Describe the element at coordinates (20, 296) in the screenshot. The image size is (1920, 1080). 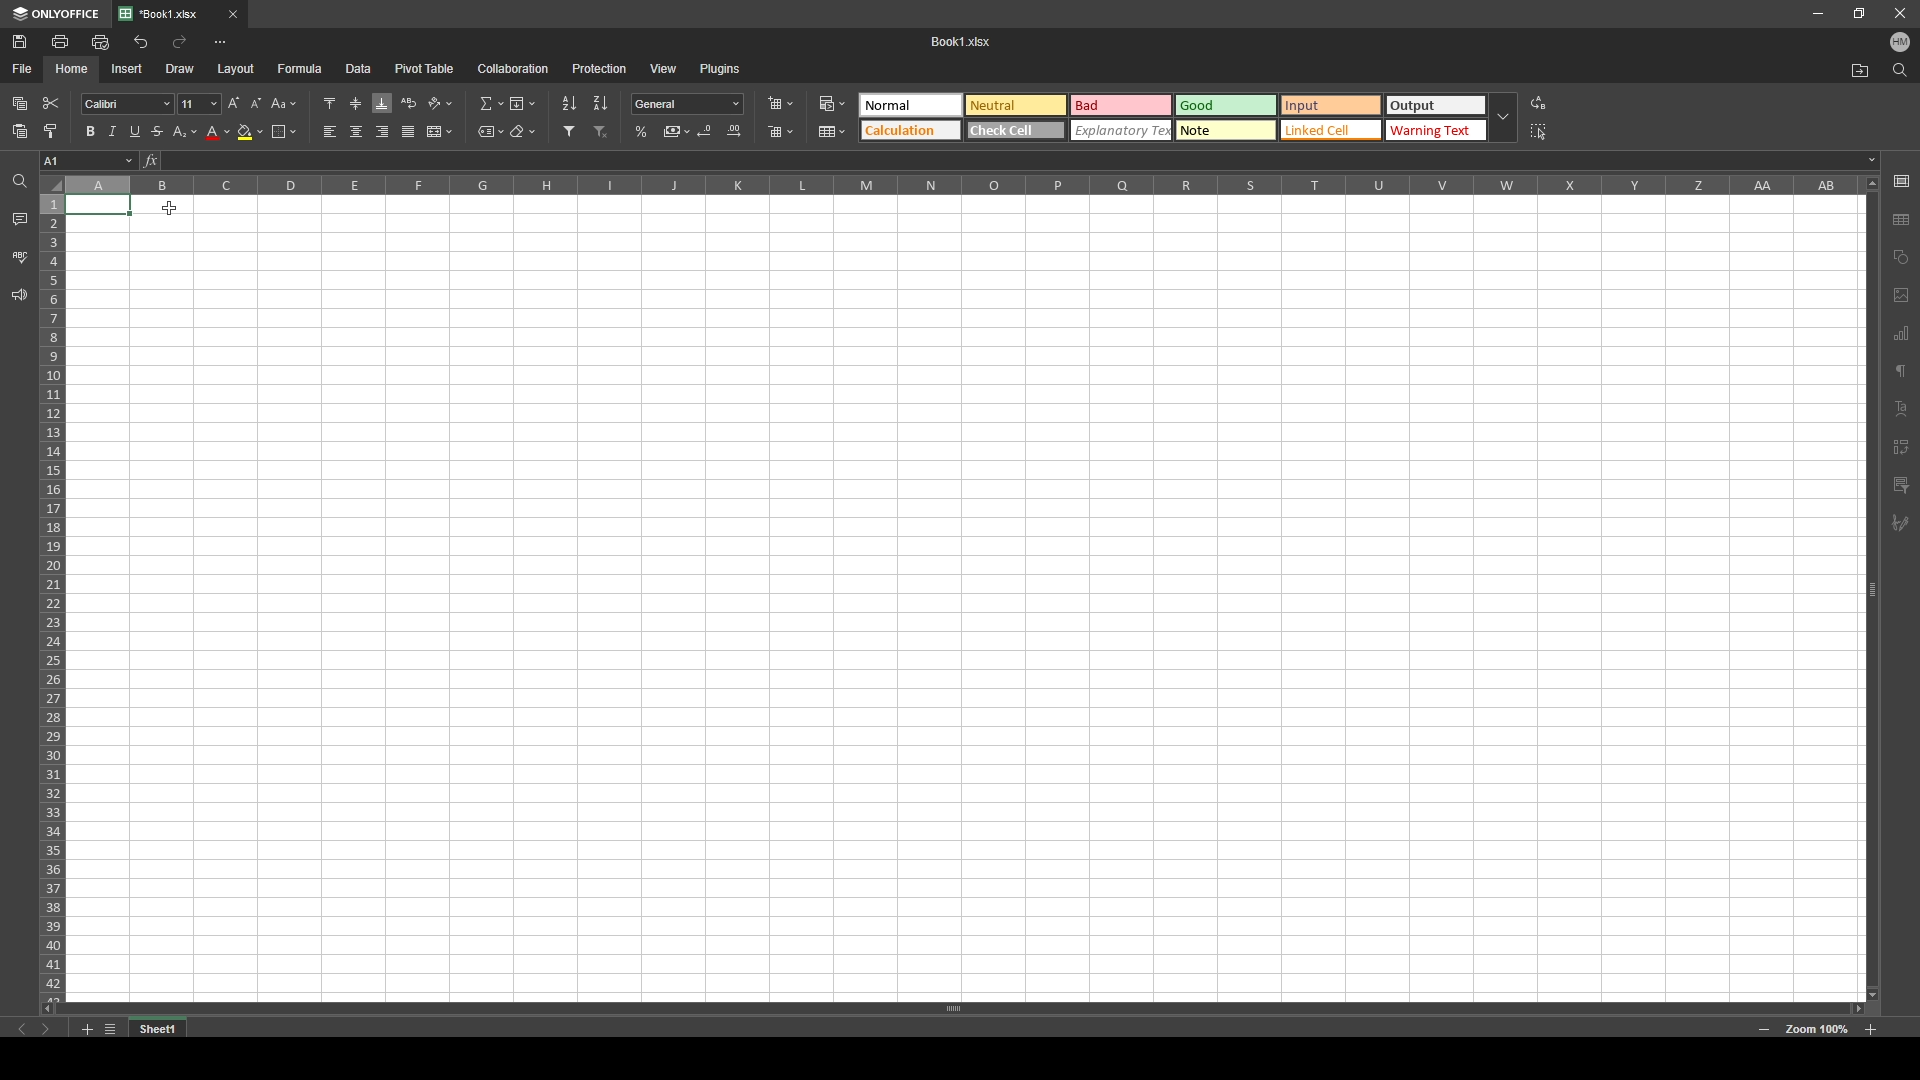
I see `feedback` at that location.